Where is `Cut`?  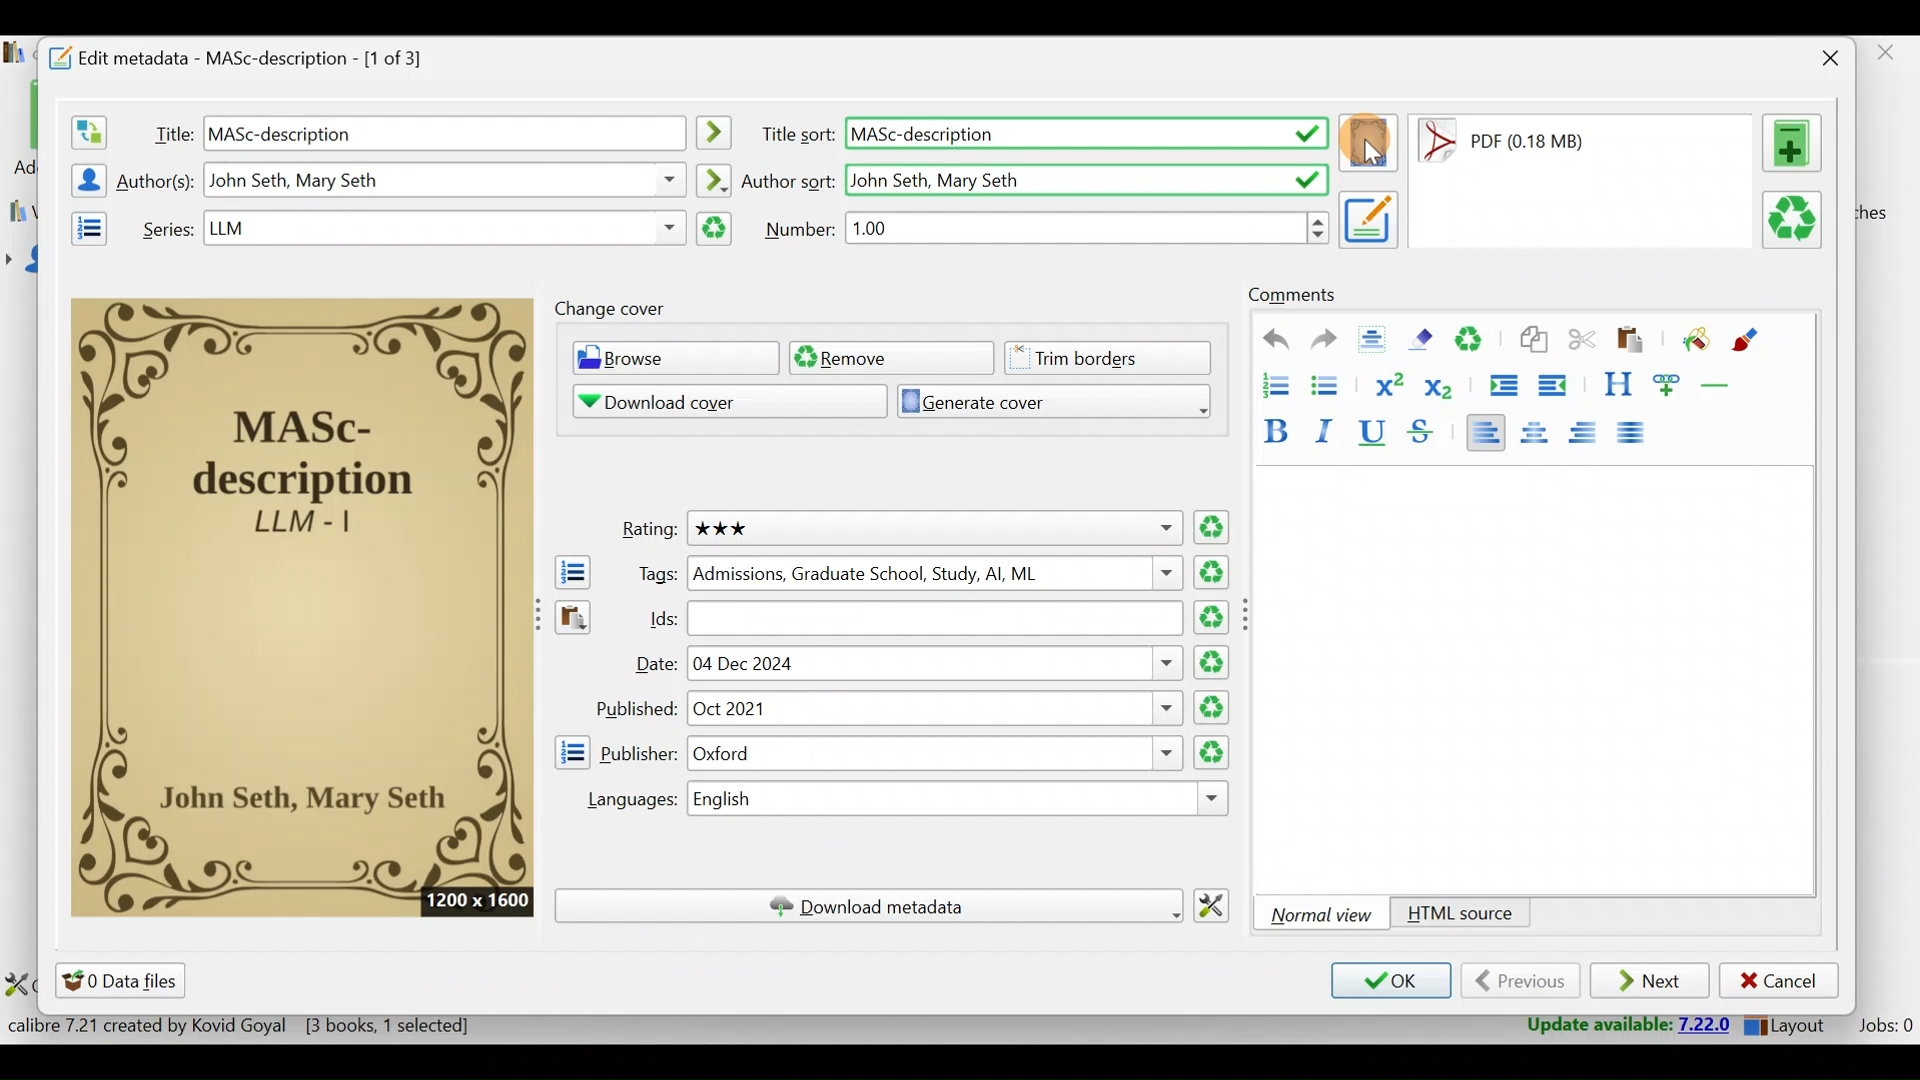 Cut is located at coordinates (1582, 343).